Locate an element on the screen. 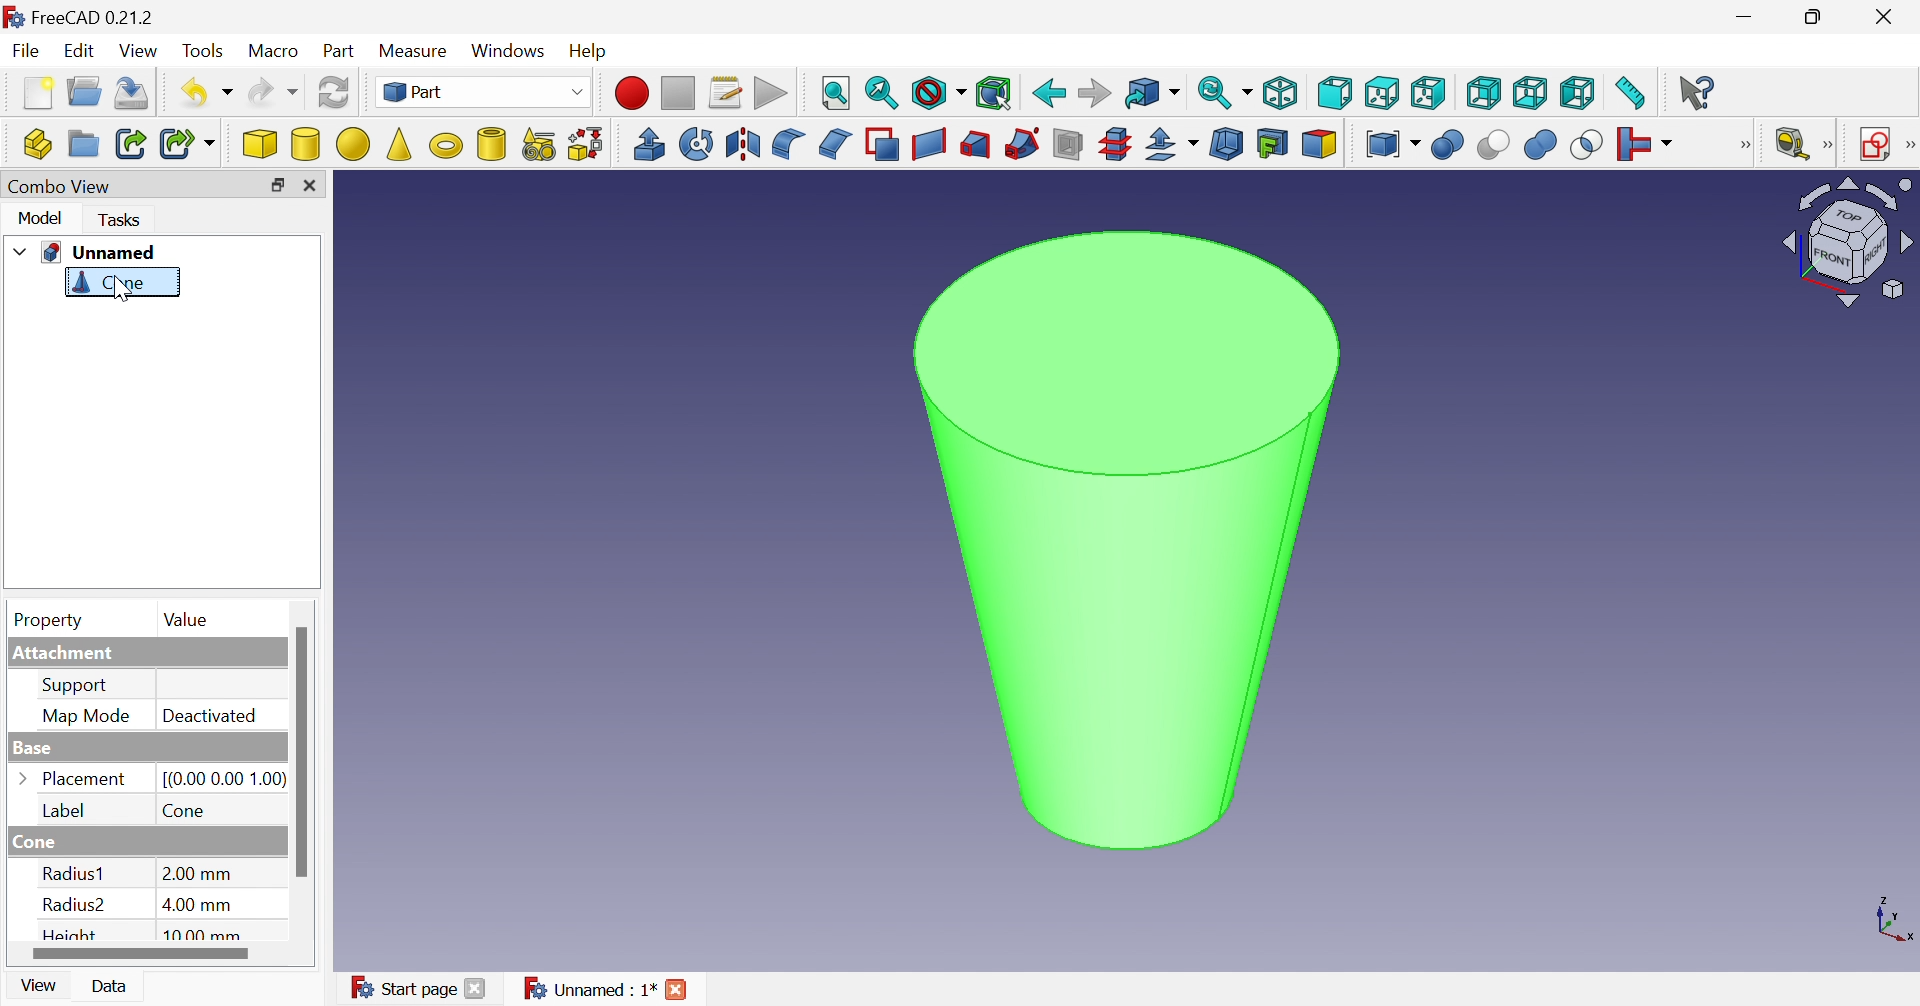  Part is located at coordinates (483, 90).